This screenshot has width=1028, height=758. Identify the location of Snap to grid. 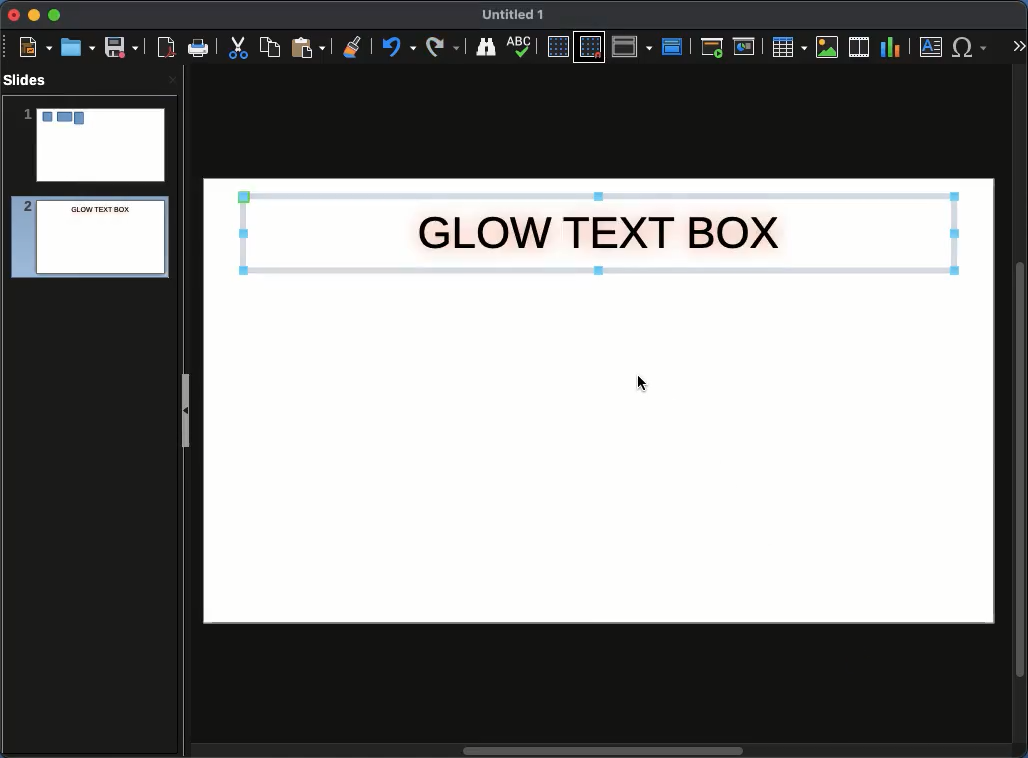
(592, 46).